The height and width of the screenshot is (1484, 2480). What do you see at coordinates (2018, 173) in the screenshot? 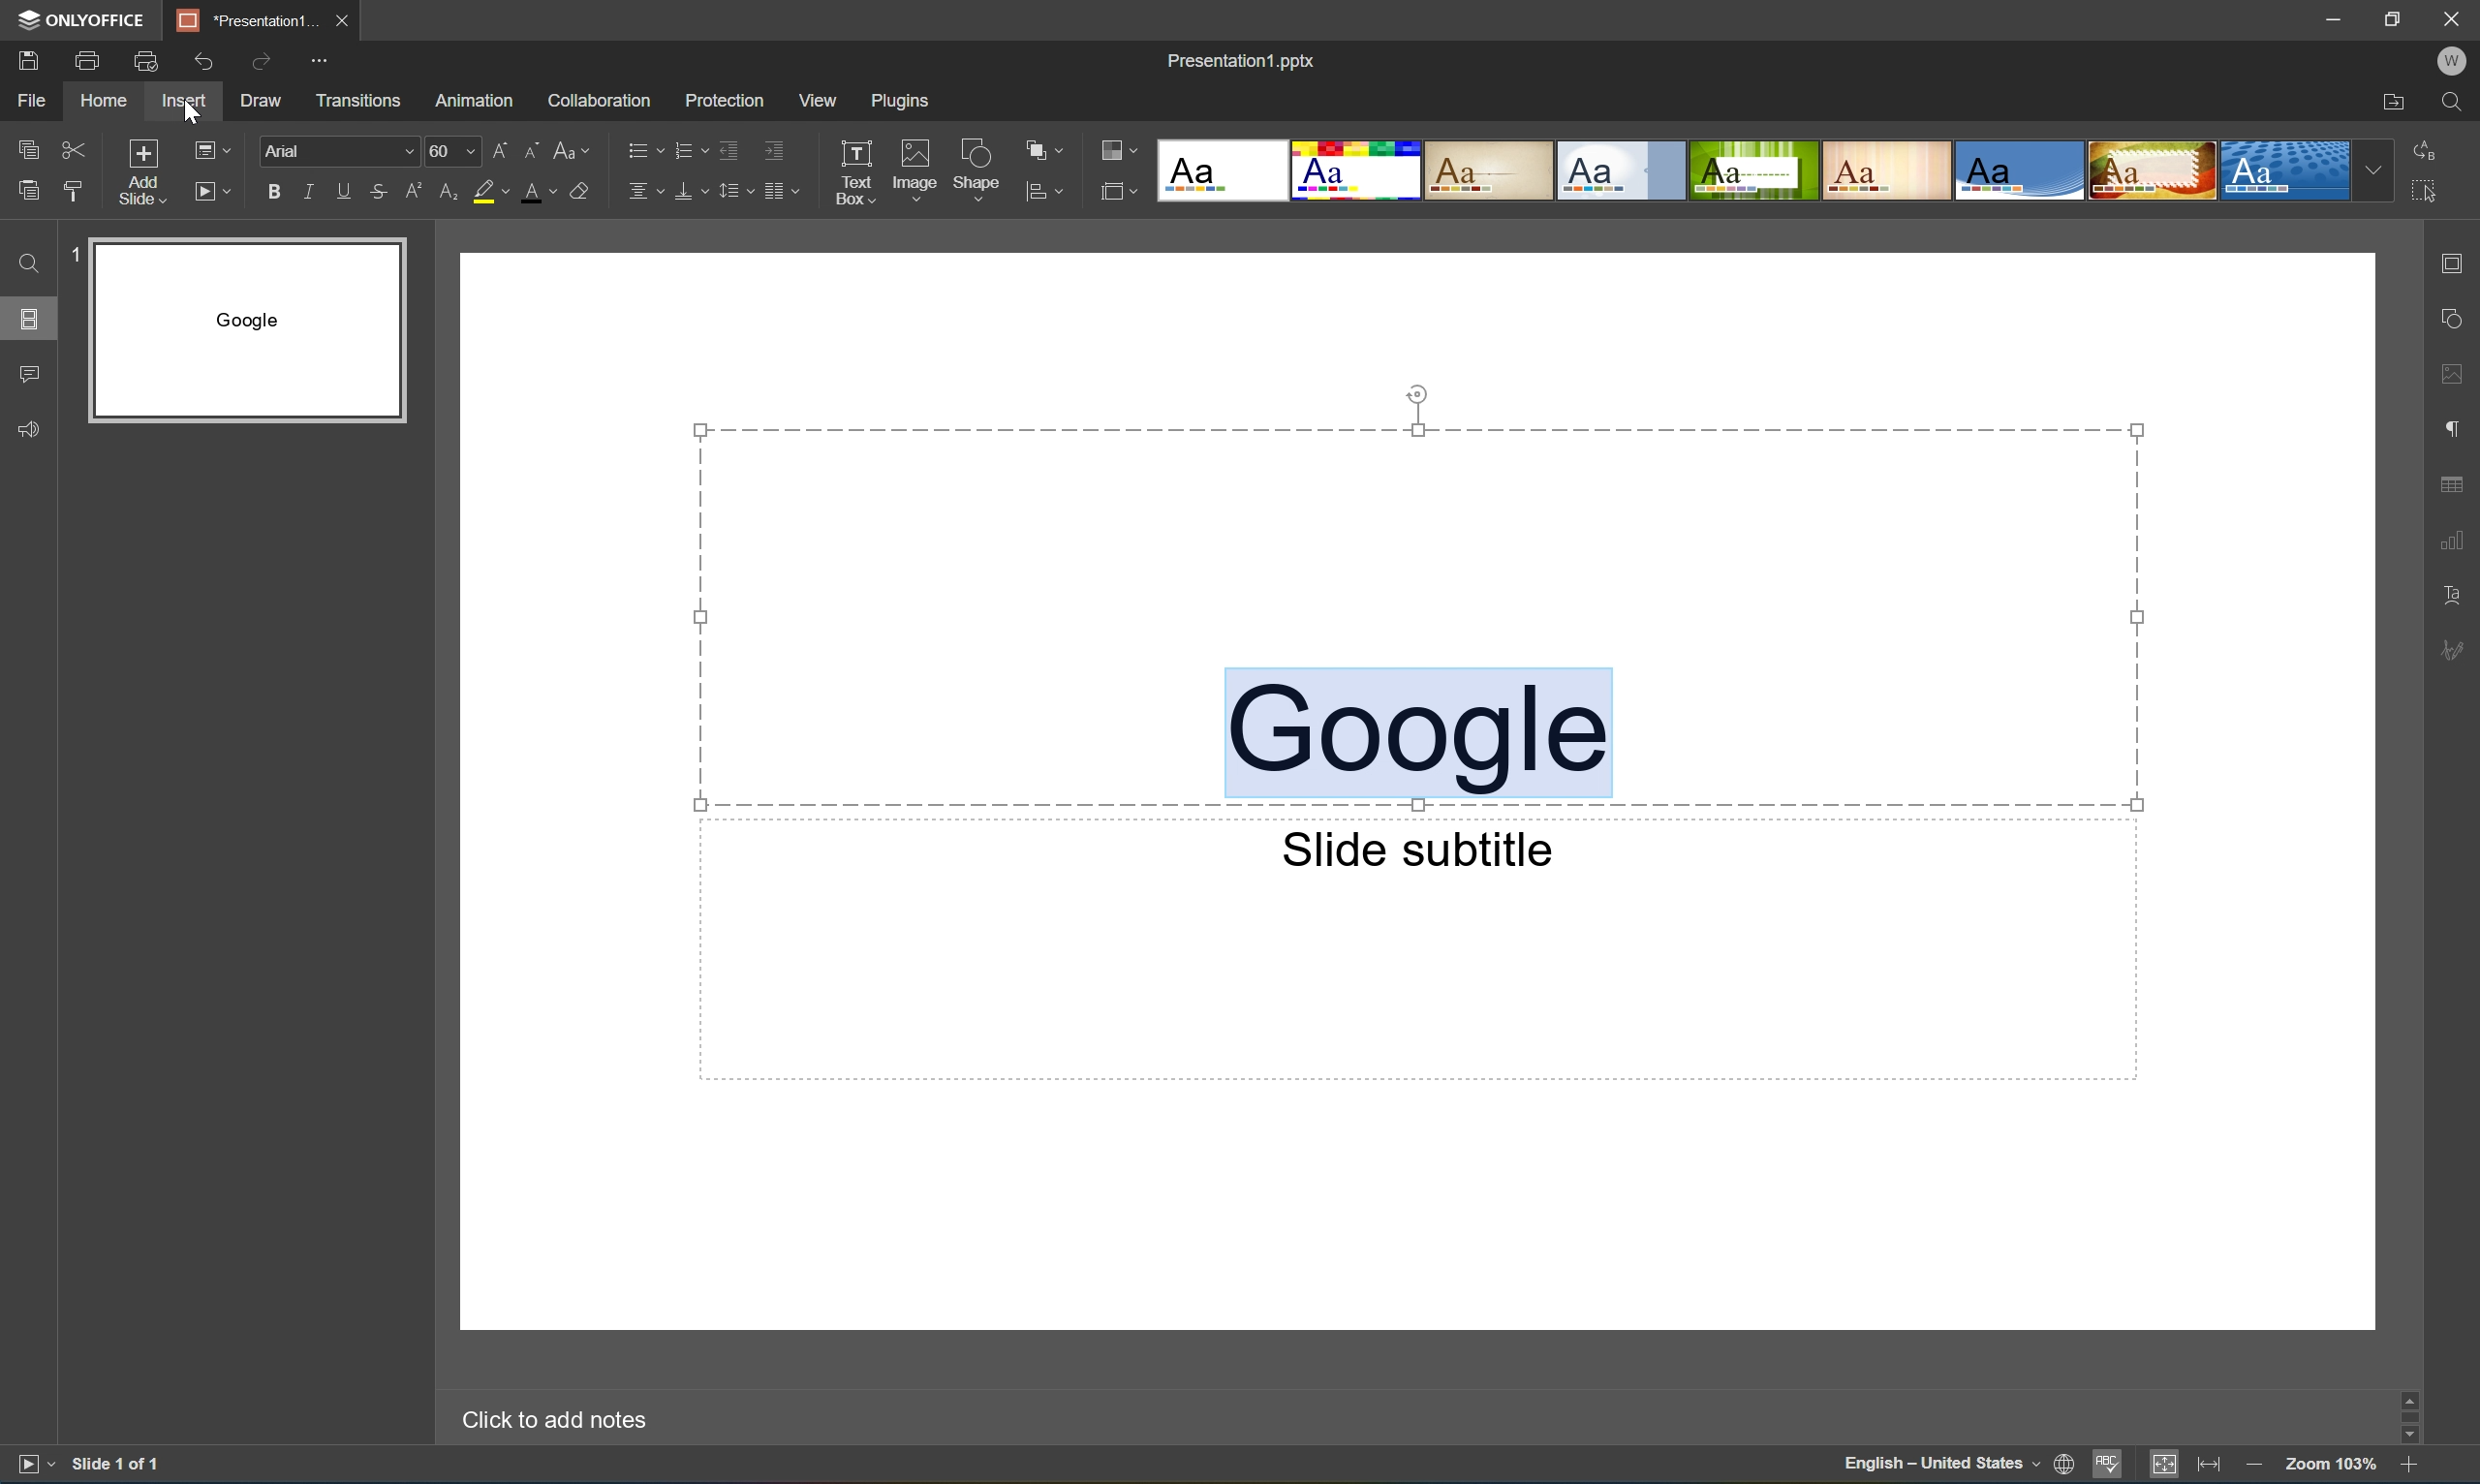
I see `Office` at bounding box center [2018, 173].